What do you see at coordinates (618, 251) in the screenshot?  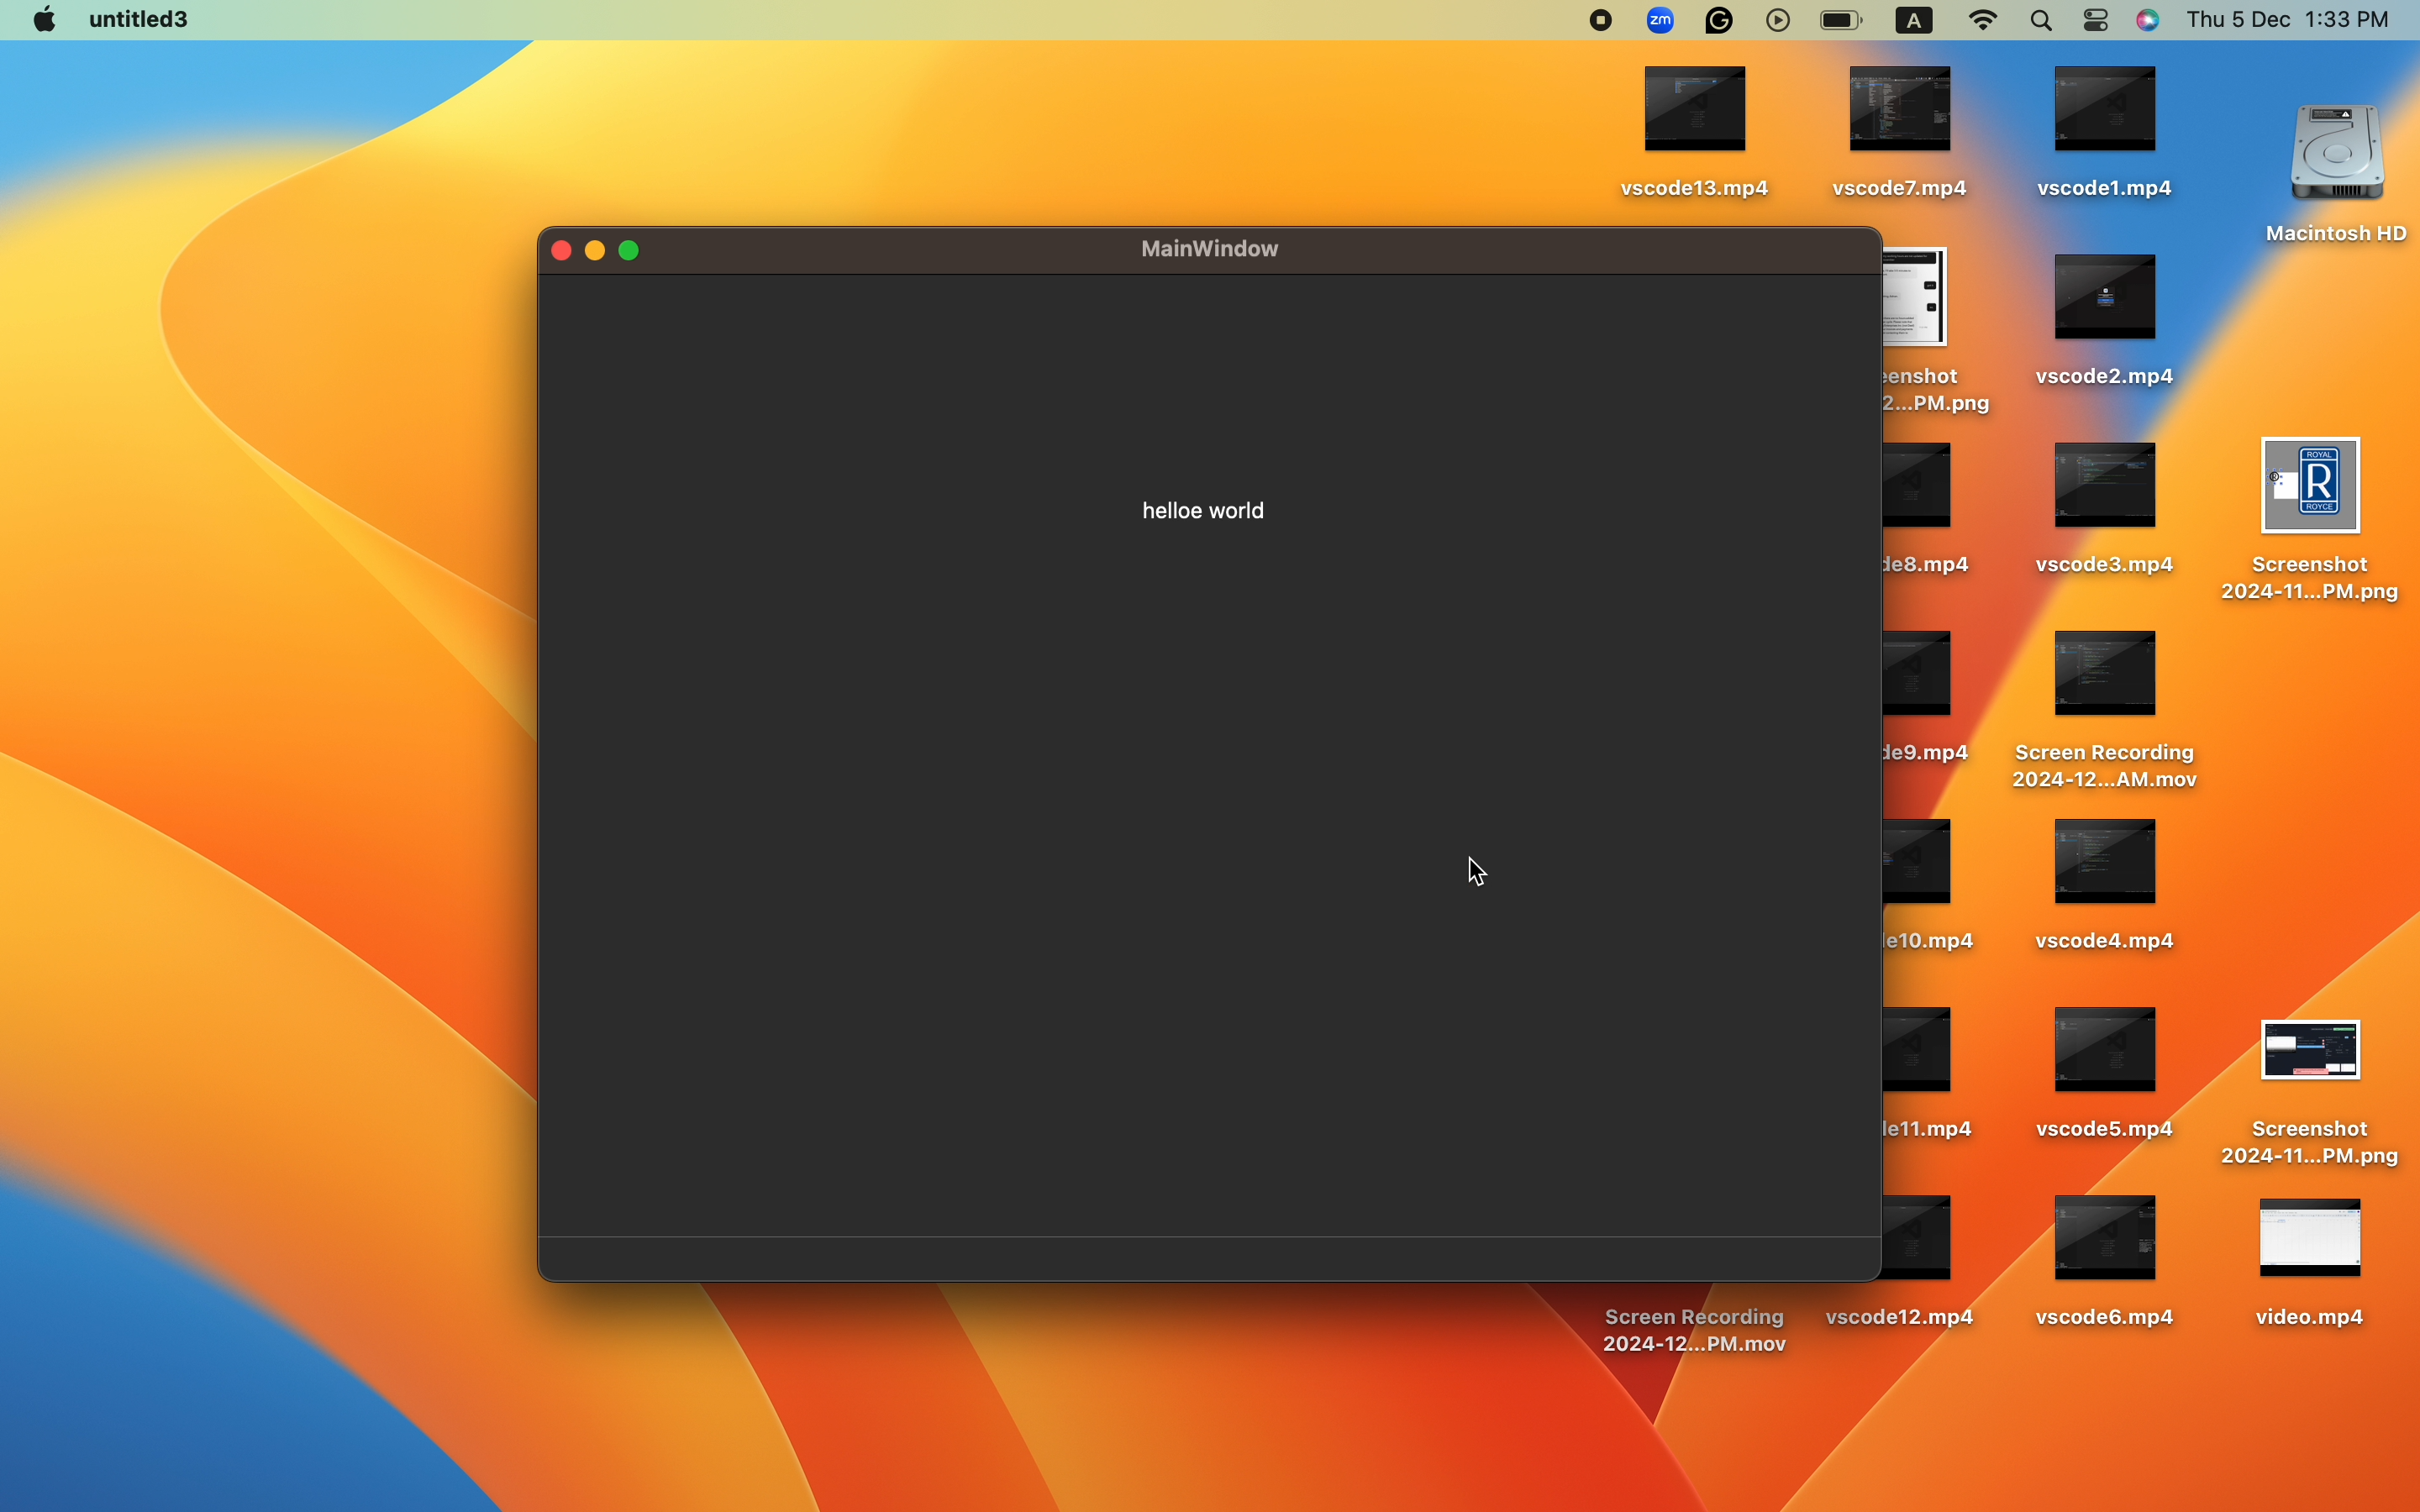 I see `window control` at bounding box center [618, 251].